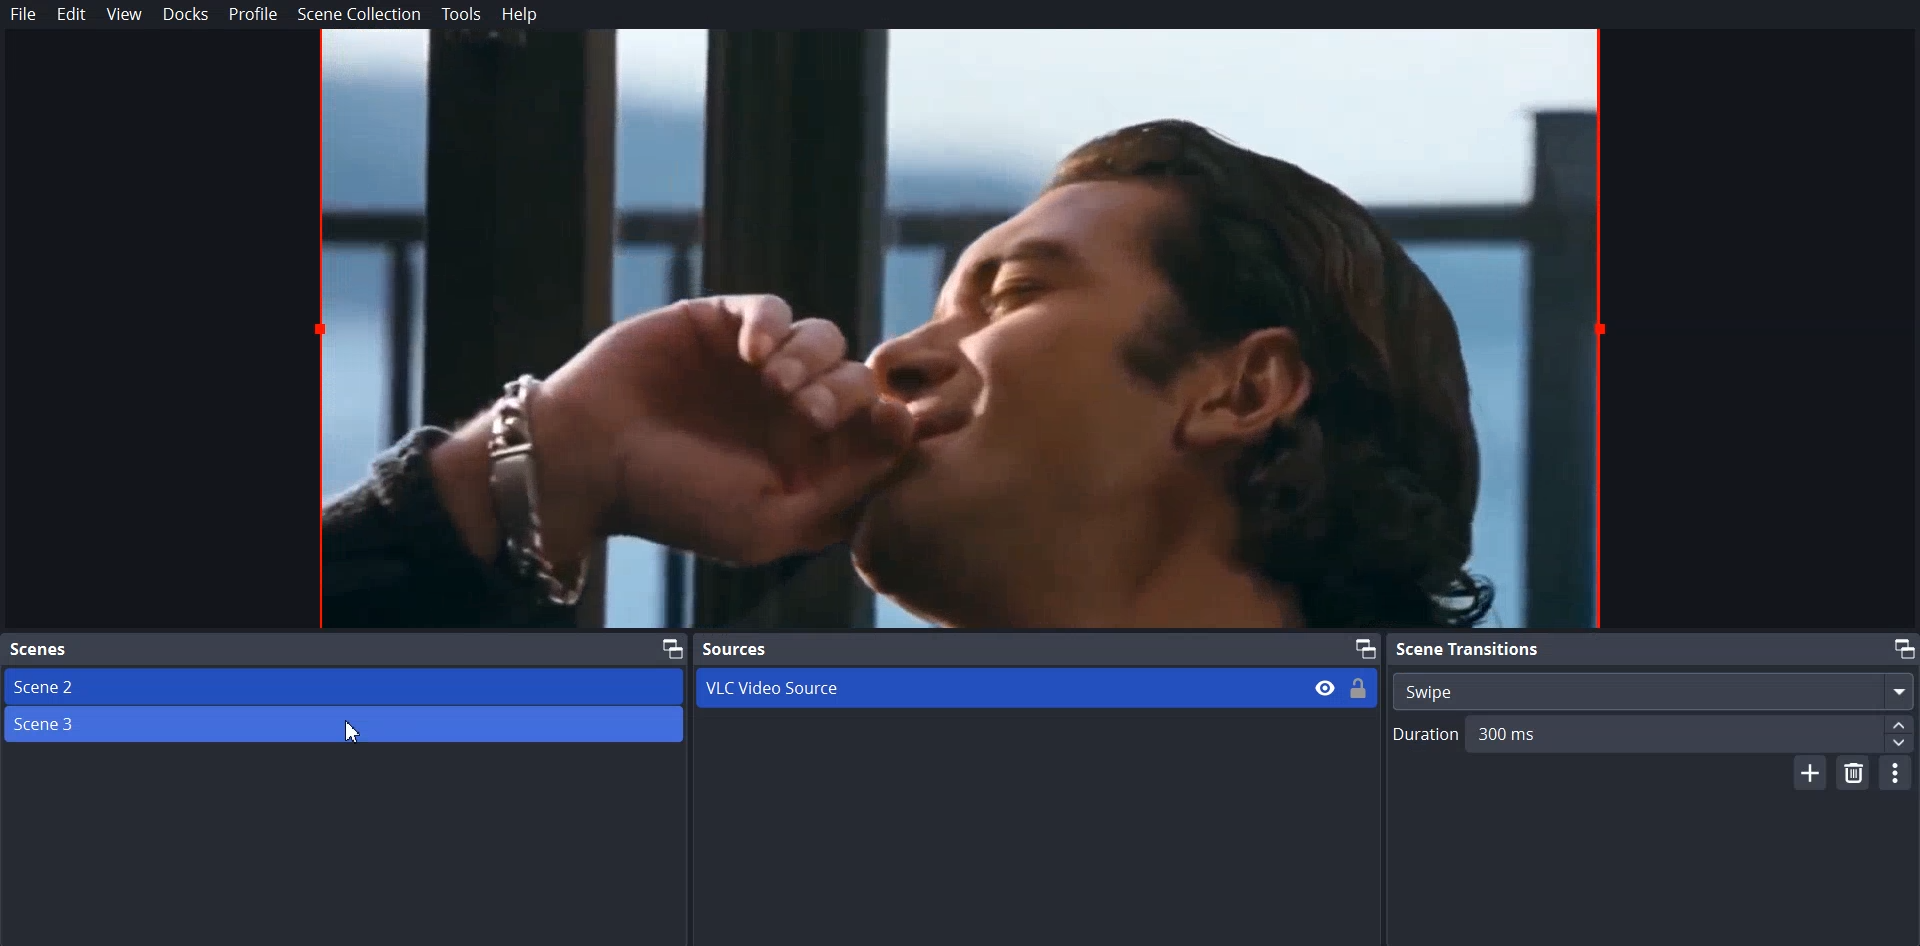 Image resolution: width=1920 pixels, height=946 pixels. Describe the element at coordinates (125, 15) in the screenshot. I see `View` at that location.